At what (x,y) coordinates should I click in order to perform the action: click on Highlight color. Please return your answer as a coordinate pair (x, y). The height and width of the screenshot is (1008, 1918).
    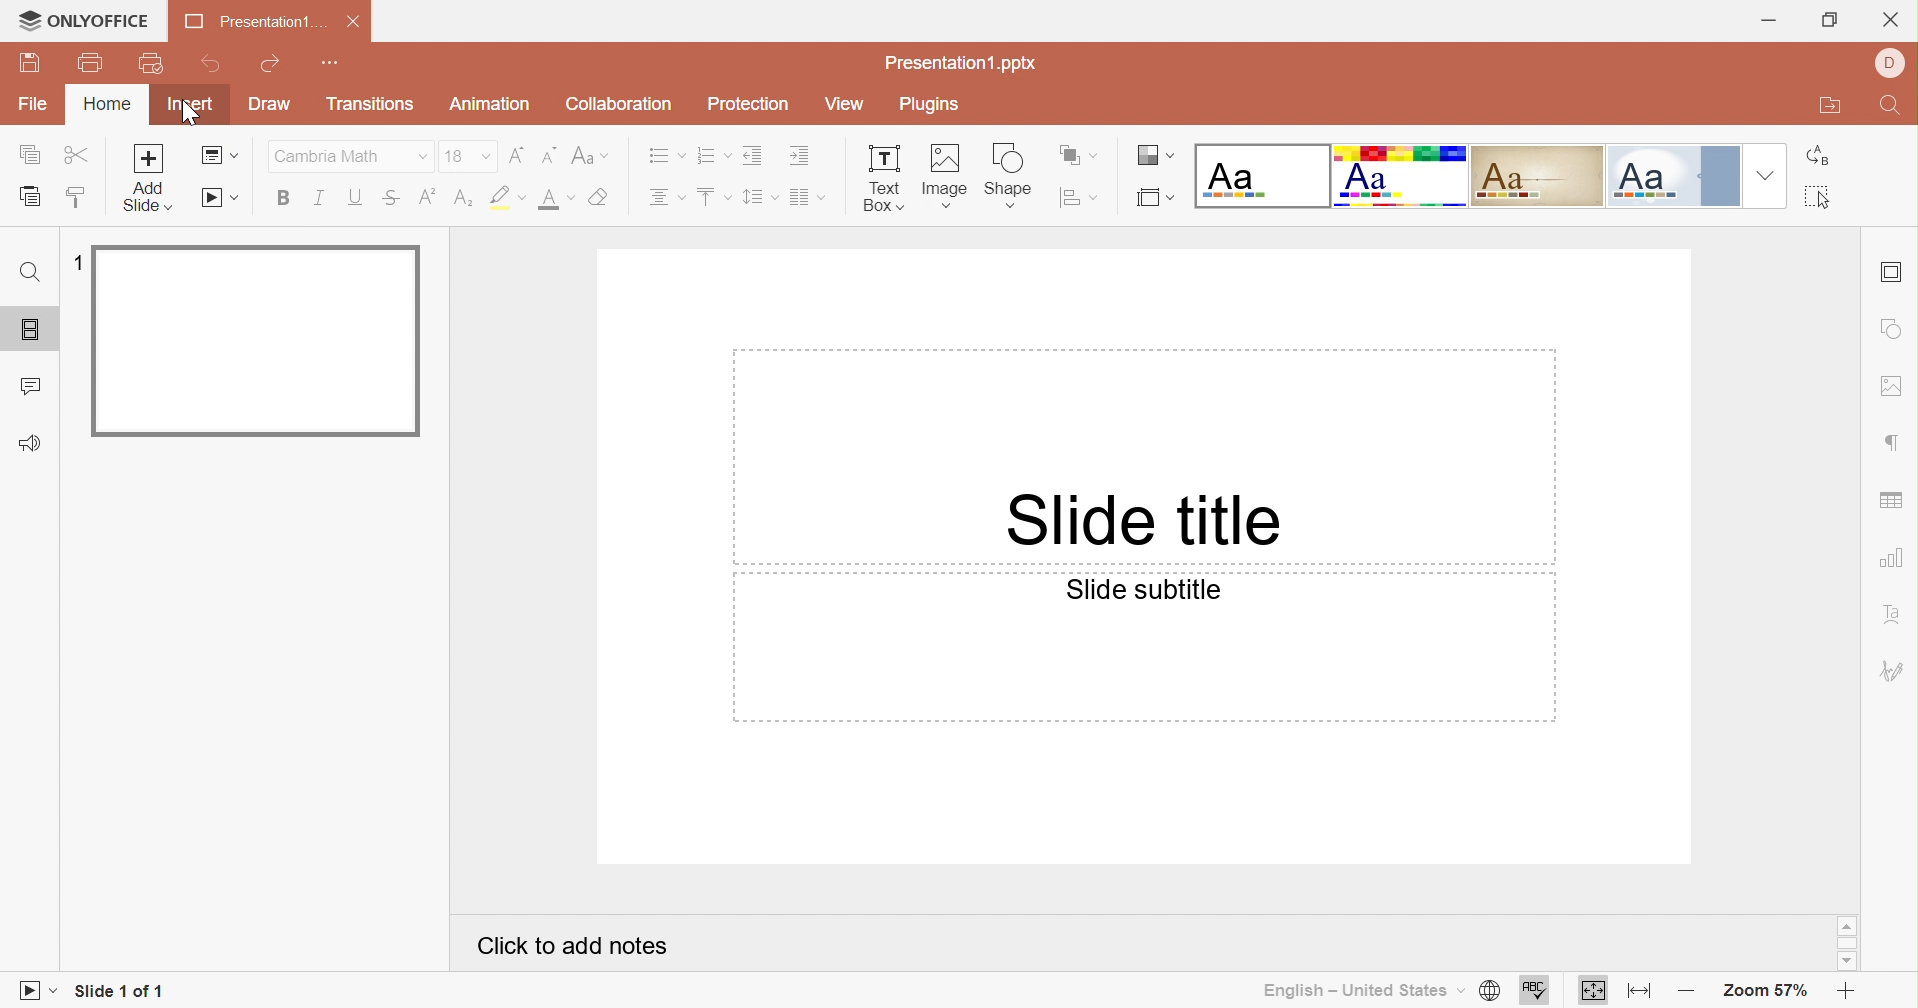
    Looking at the image, I should click on (509, 199).